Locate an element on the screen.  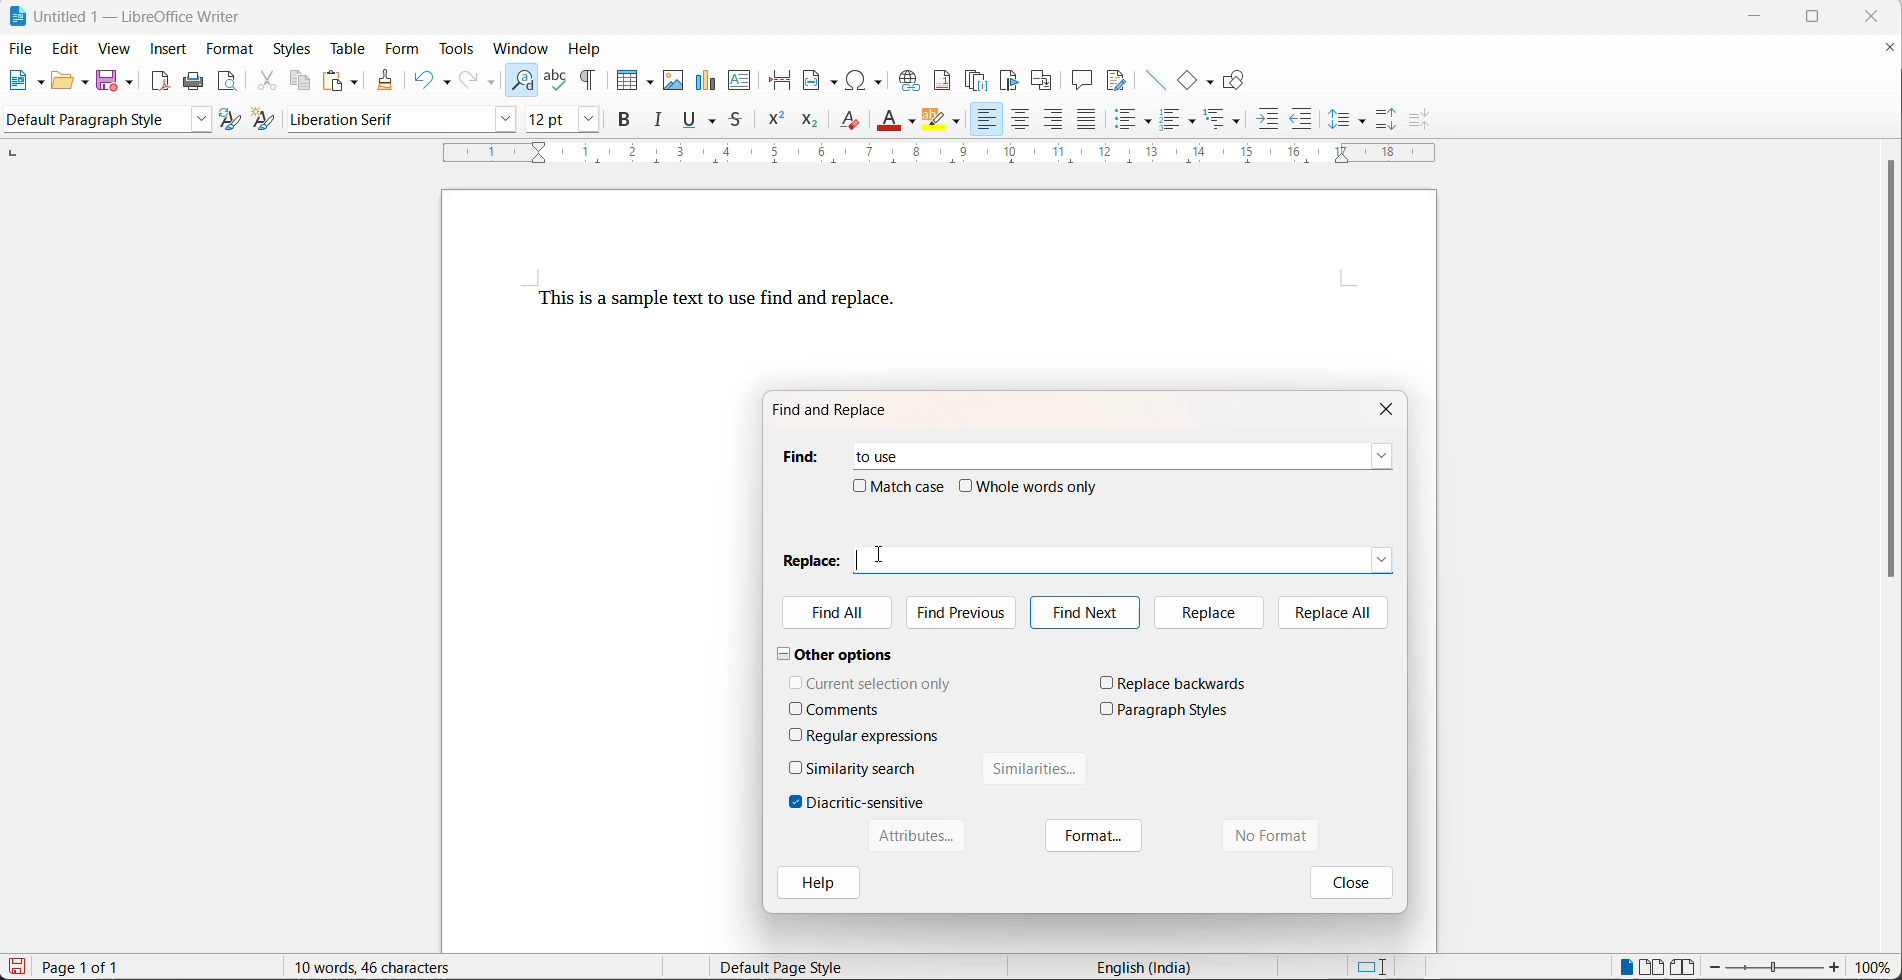
new file is located at coordinates (21, 85).